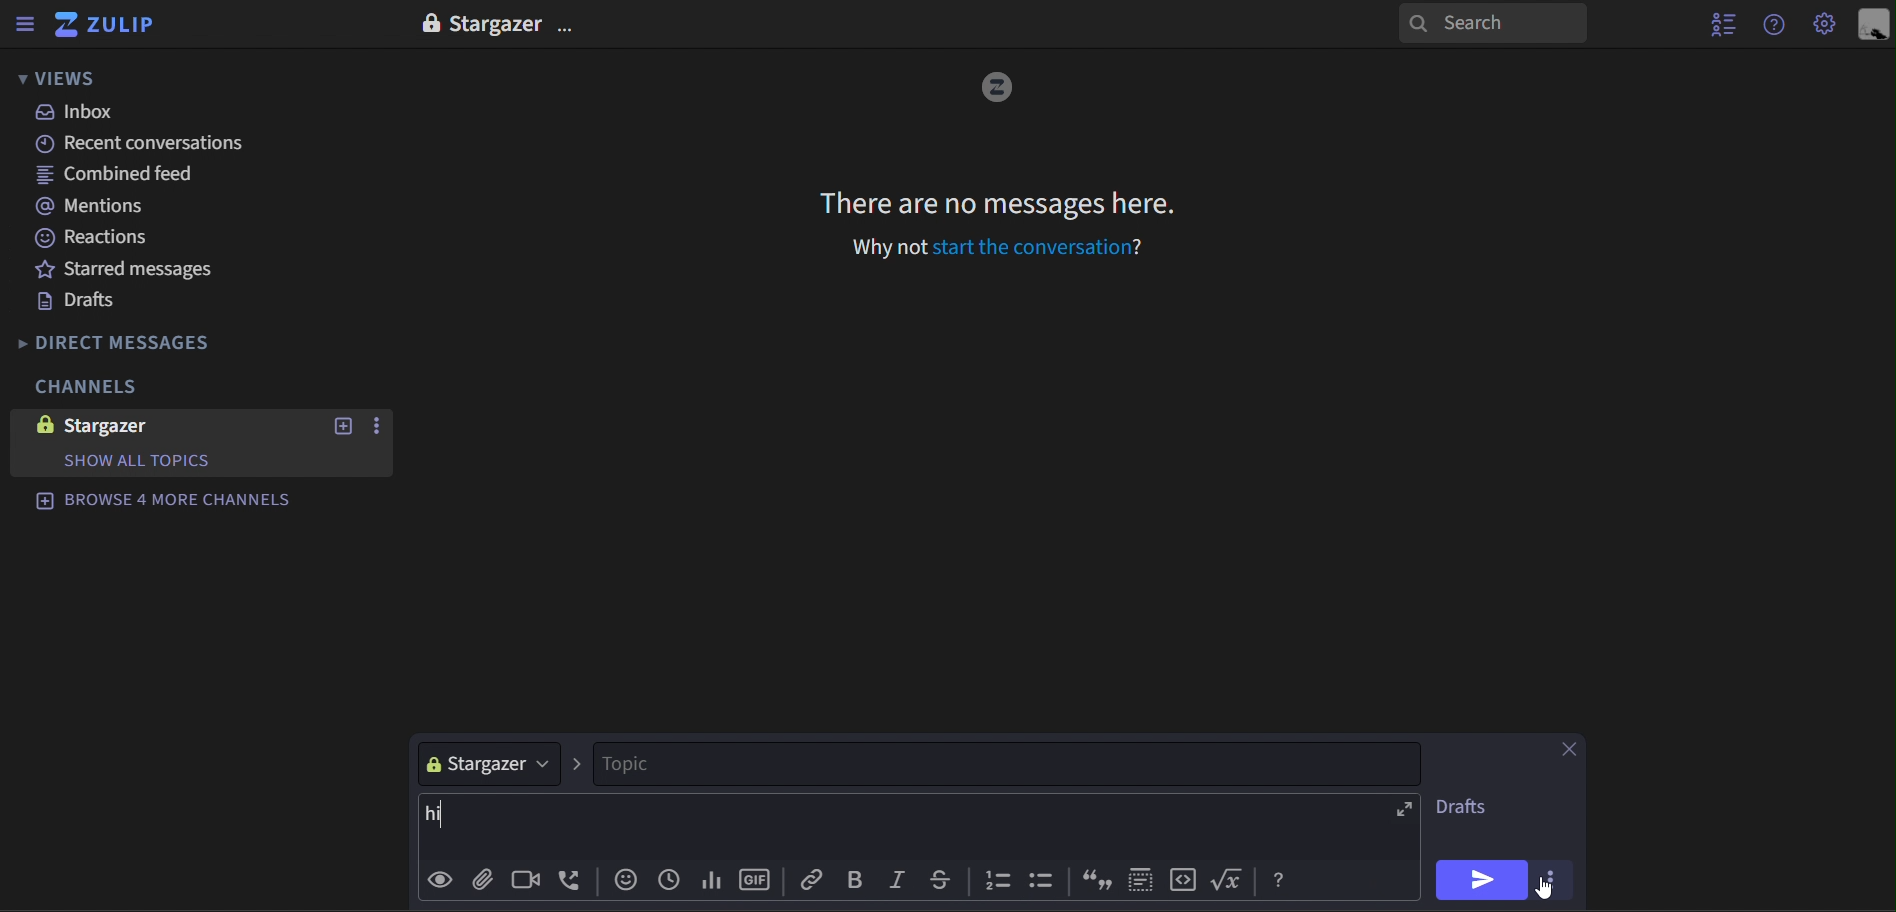  I want to click on cursor, so click(1556, 887).